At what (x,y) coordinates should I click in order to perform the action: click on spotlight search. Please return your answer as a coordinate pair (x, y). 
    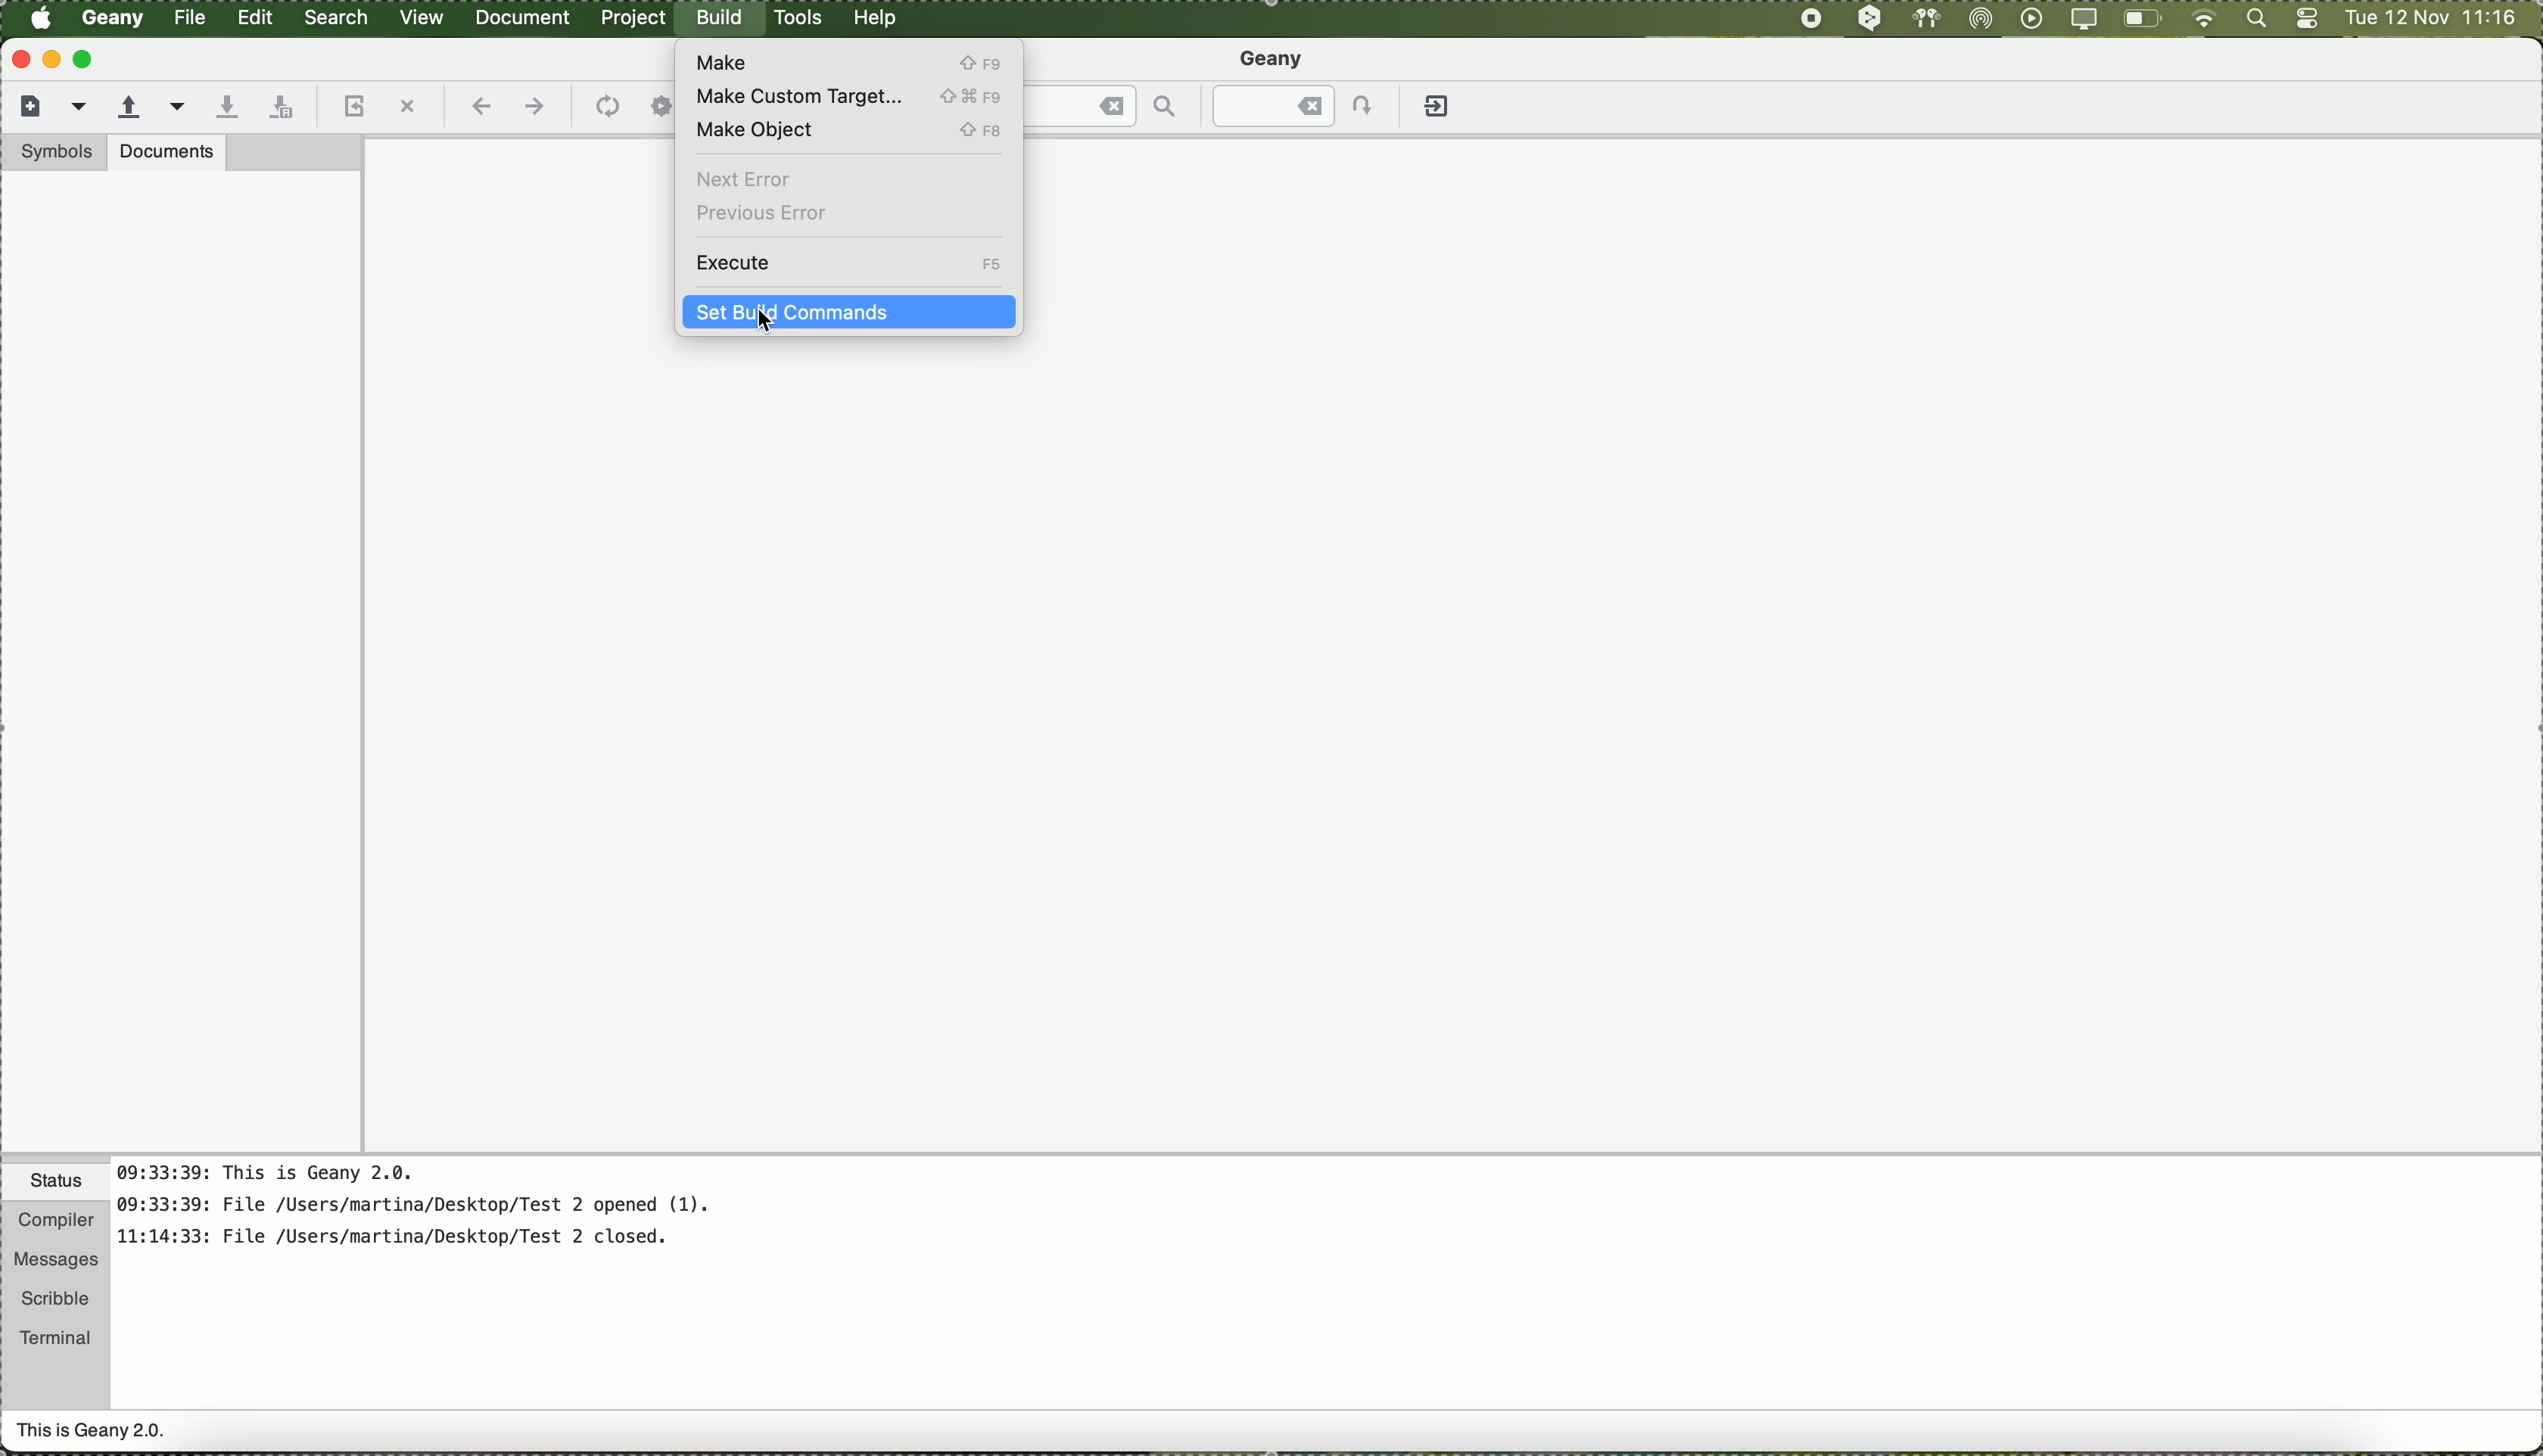
    Looking at the image, I should click on (2252, 20).